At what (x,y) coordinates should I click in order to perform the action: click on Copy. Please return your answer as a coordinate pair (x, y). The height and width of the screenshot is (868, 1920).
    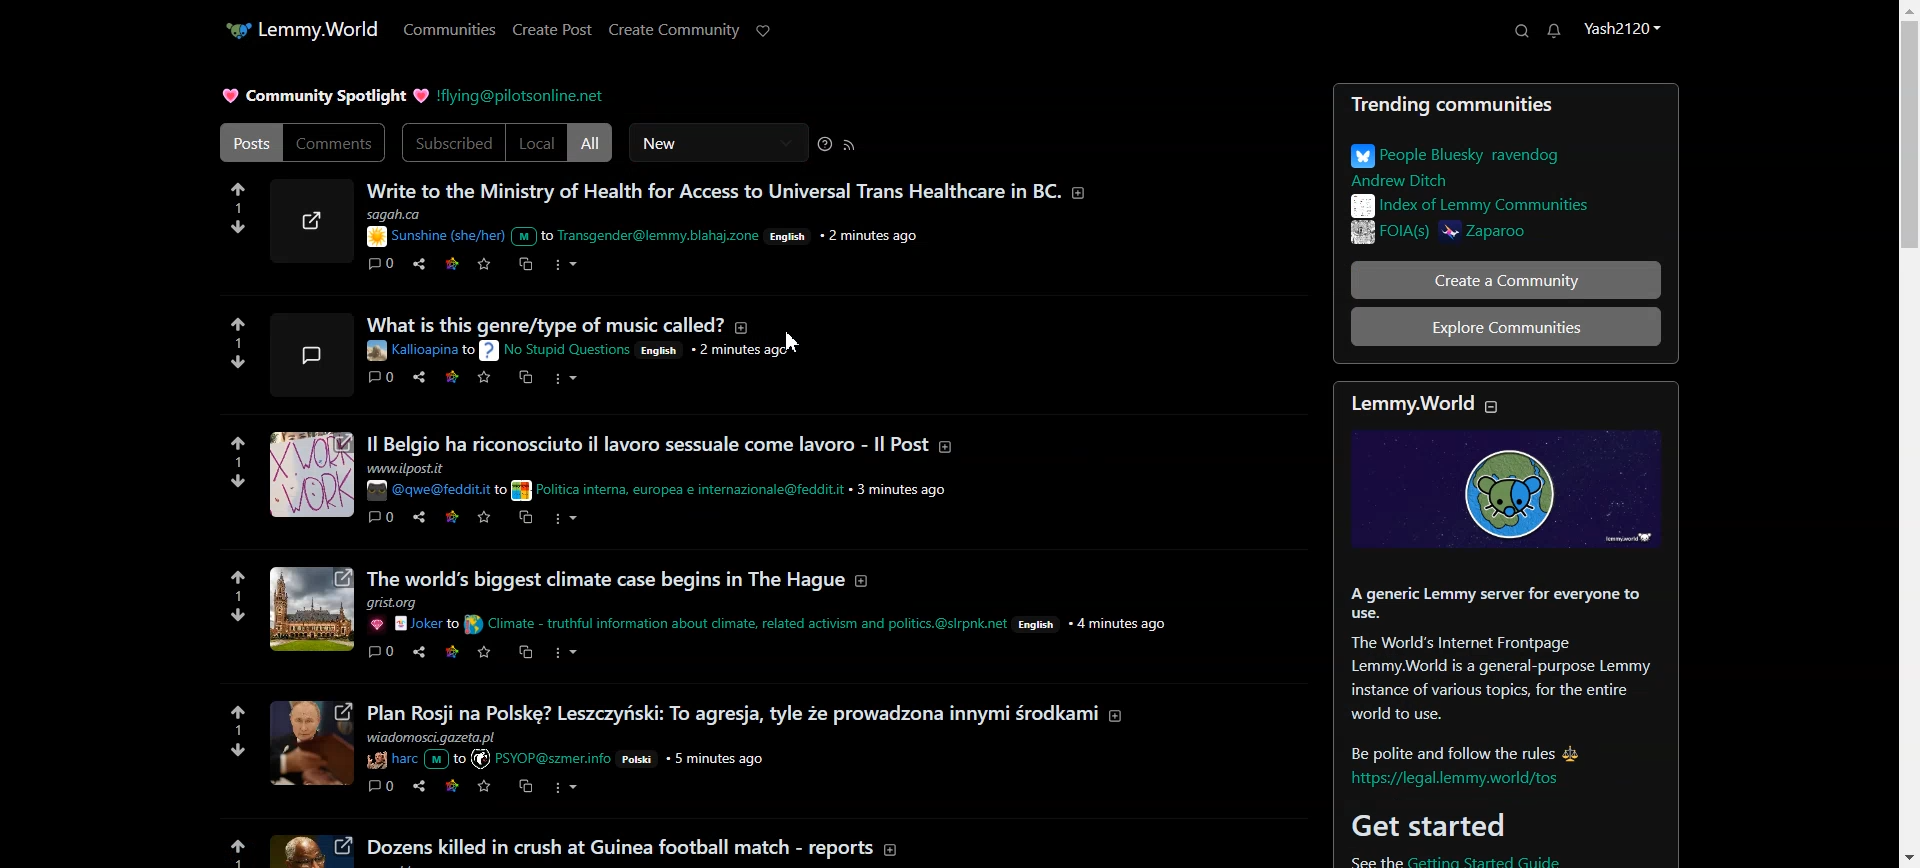
    Looking at the image, I should click on (524, 264).